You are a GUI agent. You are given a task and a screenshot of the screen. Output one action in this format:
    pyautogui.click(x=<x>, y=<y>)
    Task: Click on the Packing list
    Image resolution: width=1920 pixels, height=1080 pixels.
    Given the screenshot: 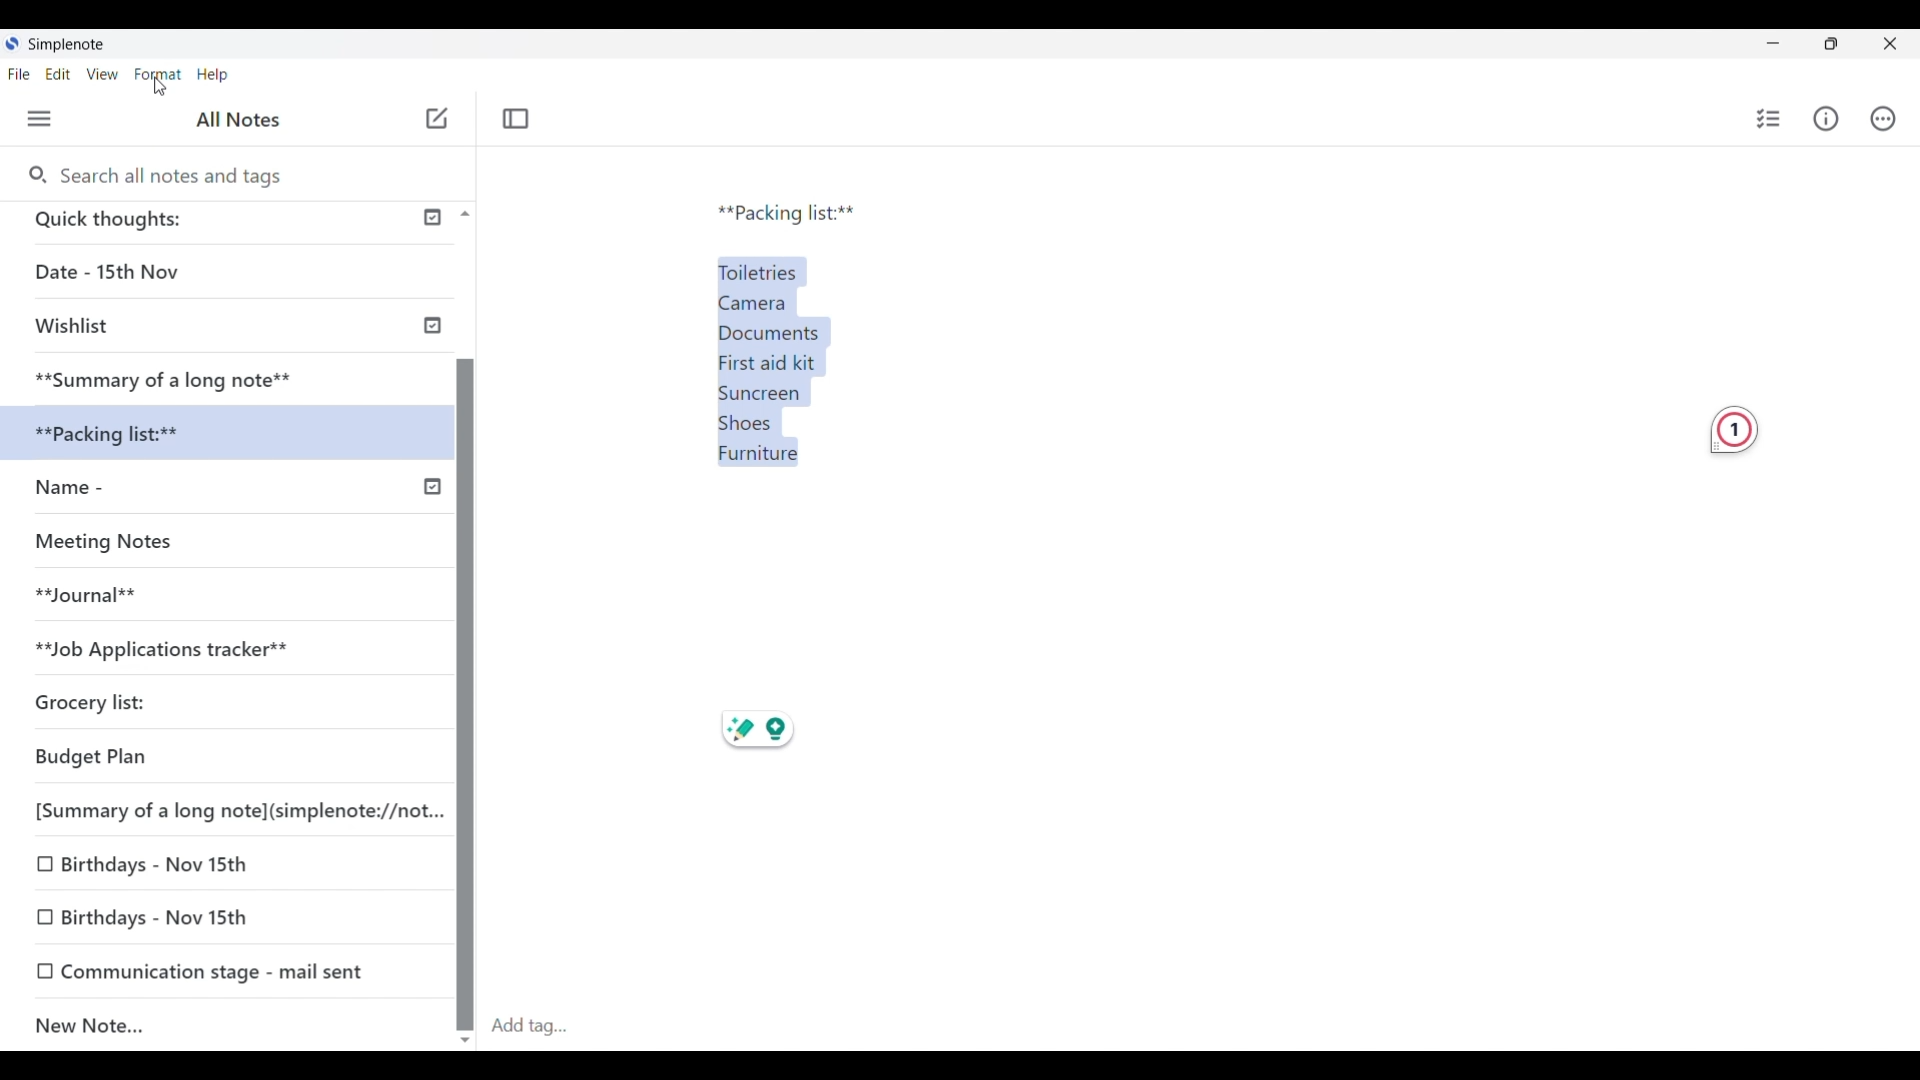 What is the action you would take?
    pyautogui.click(x=786, y=214)
    